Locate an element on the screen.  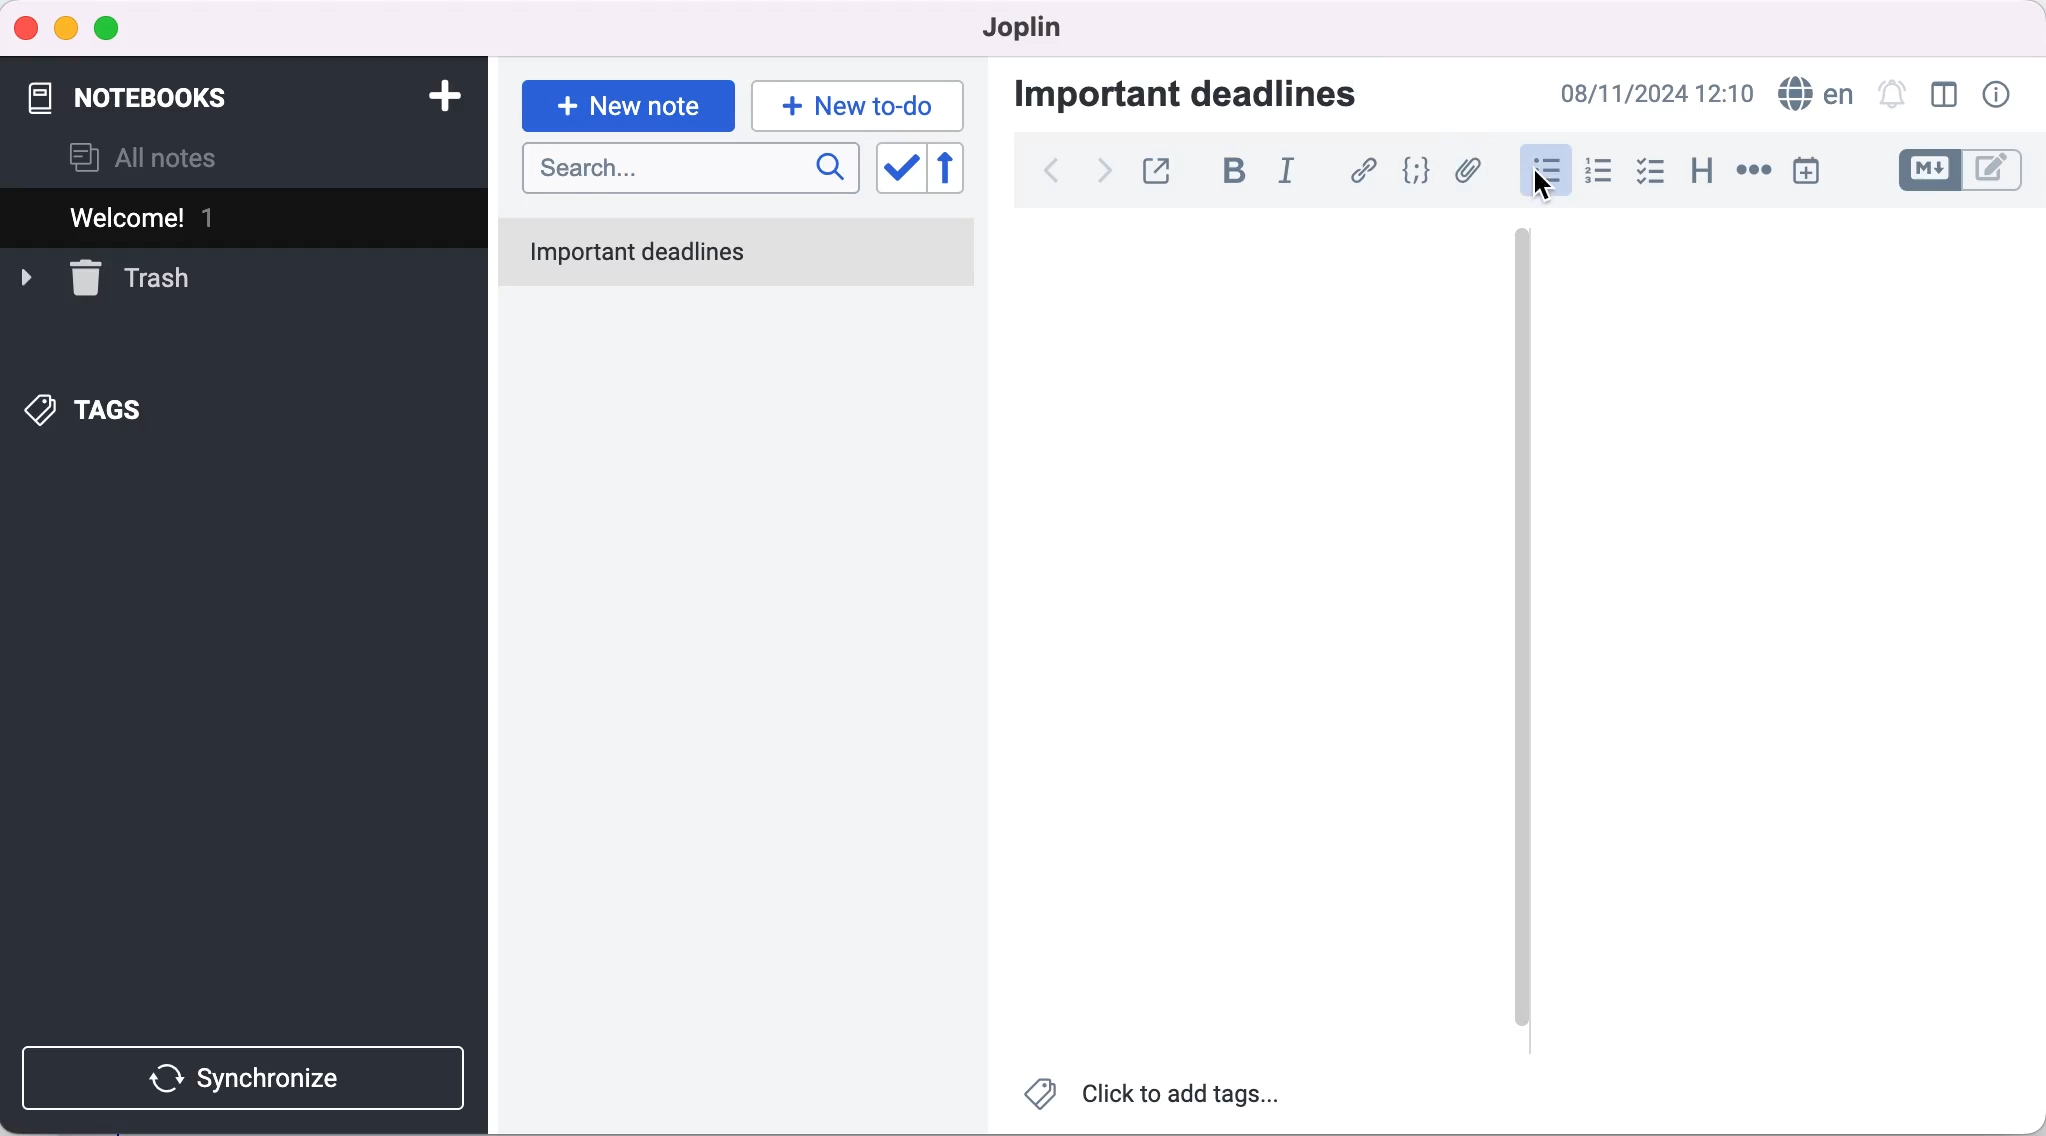
toggle sort order field is located at coordinates (899, 172).